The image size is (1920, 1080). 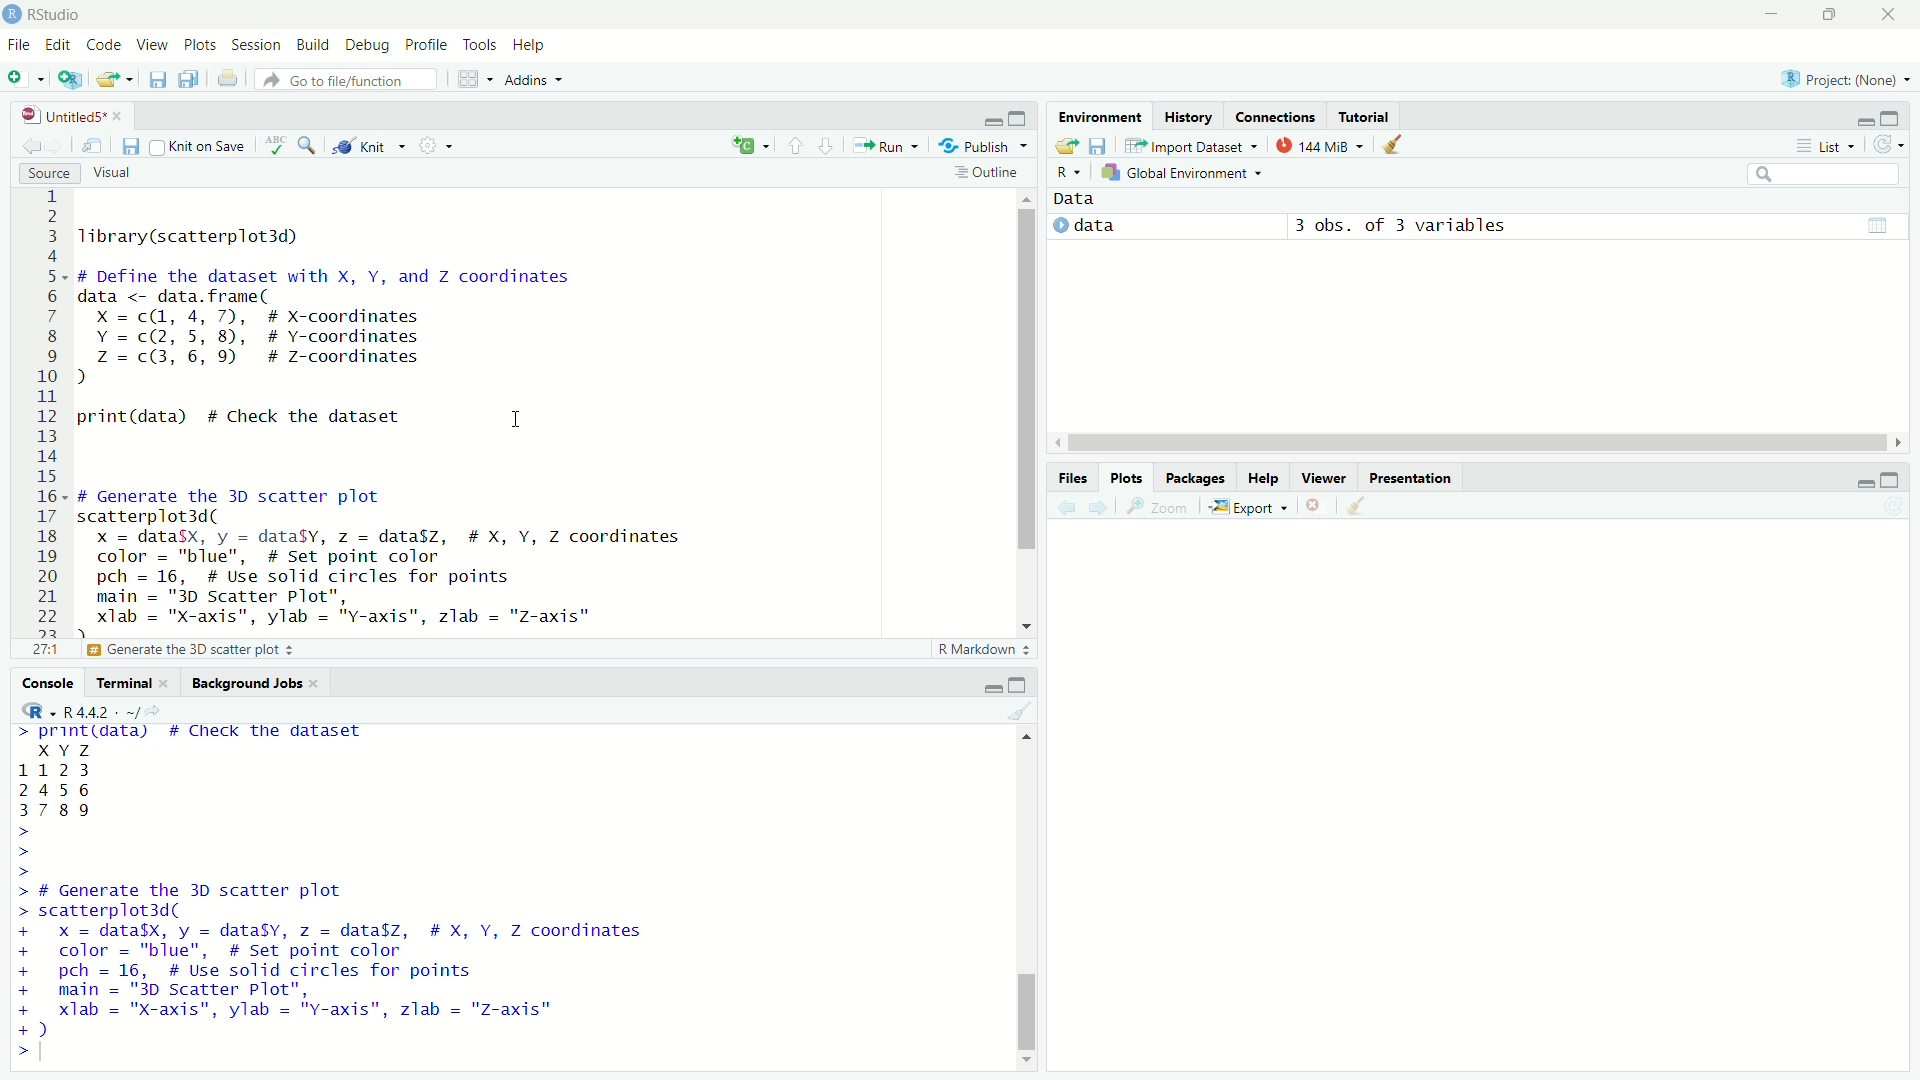 I want to click on move down, so click(x=1030, y=623).